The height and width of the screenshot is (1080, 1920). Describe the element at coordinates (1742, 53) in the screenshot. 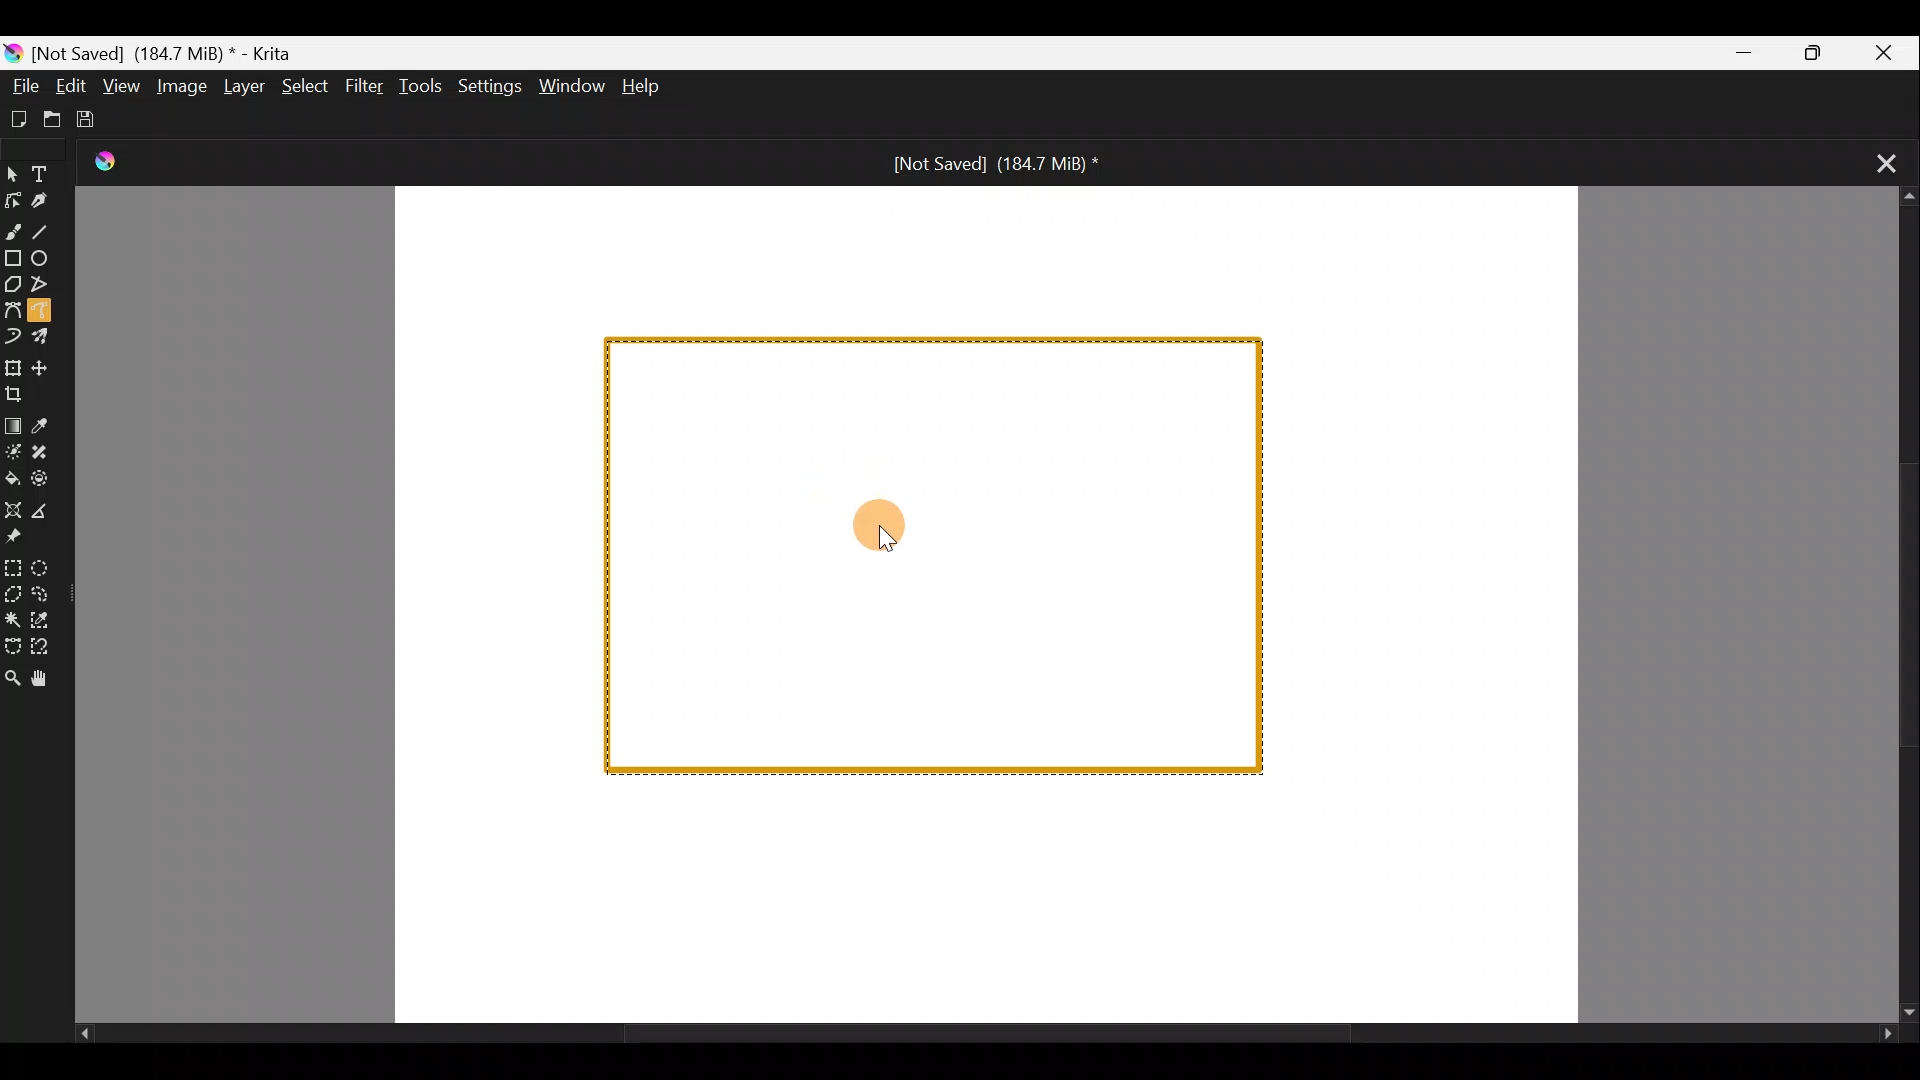

I see `Minimize` at that location.